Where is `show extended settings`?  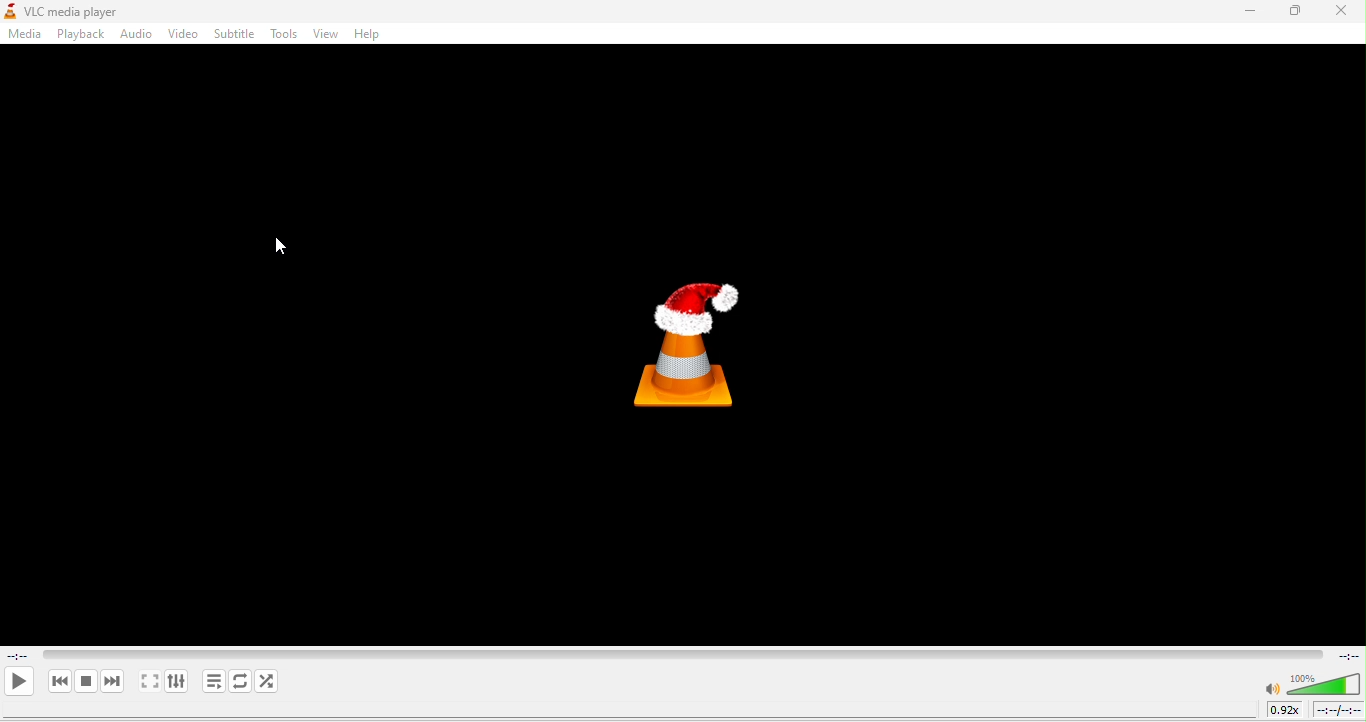 show extended settings is located at coordinates (176, 682).